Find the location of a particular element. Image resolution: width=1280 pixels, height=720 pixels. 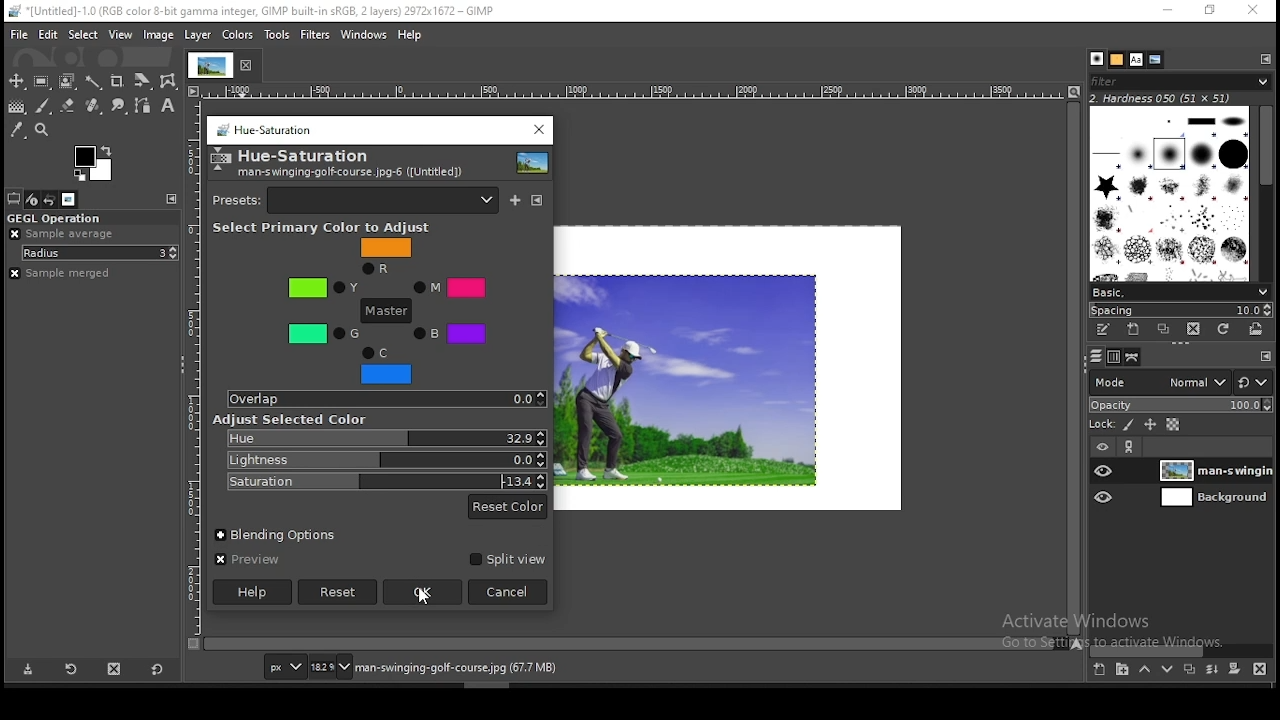

hue-saturation is located at coordinates (305, 156).